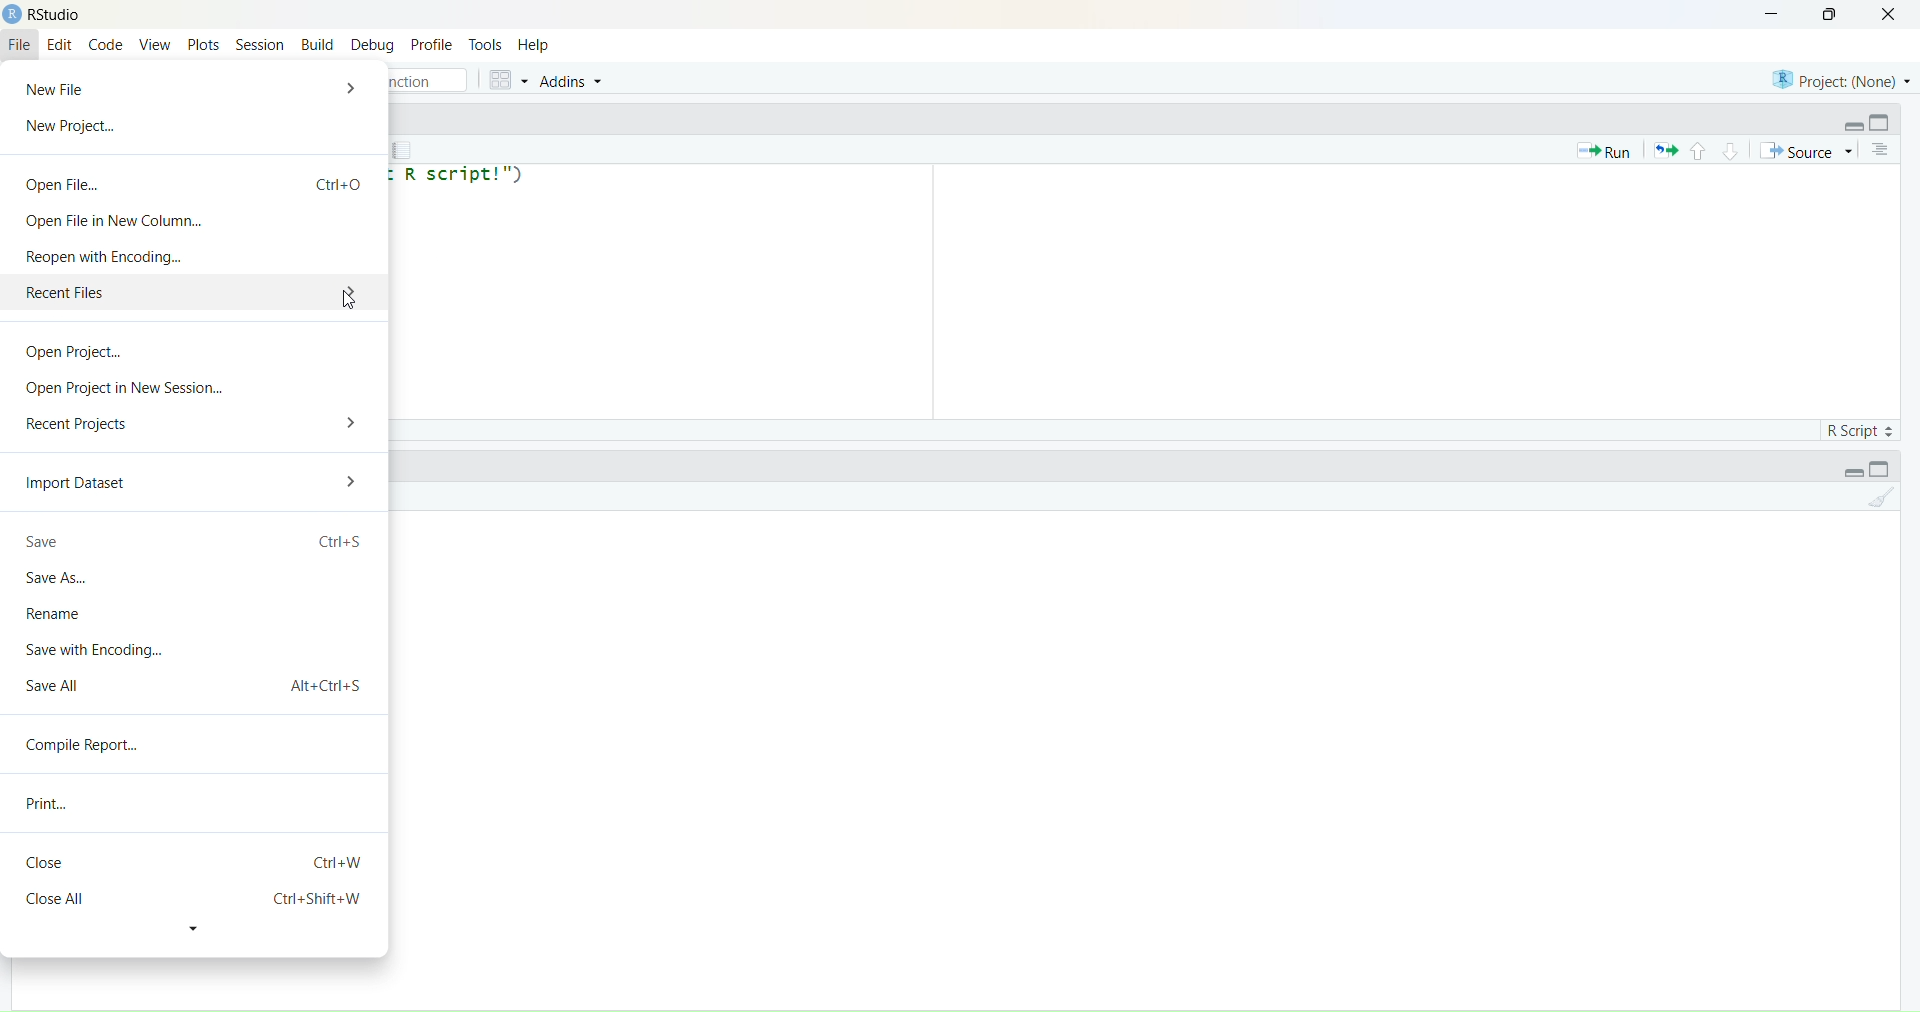  I want to click on Code, so click(107, 46).